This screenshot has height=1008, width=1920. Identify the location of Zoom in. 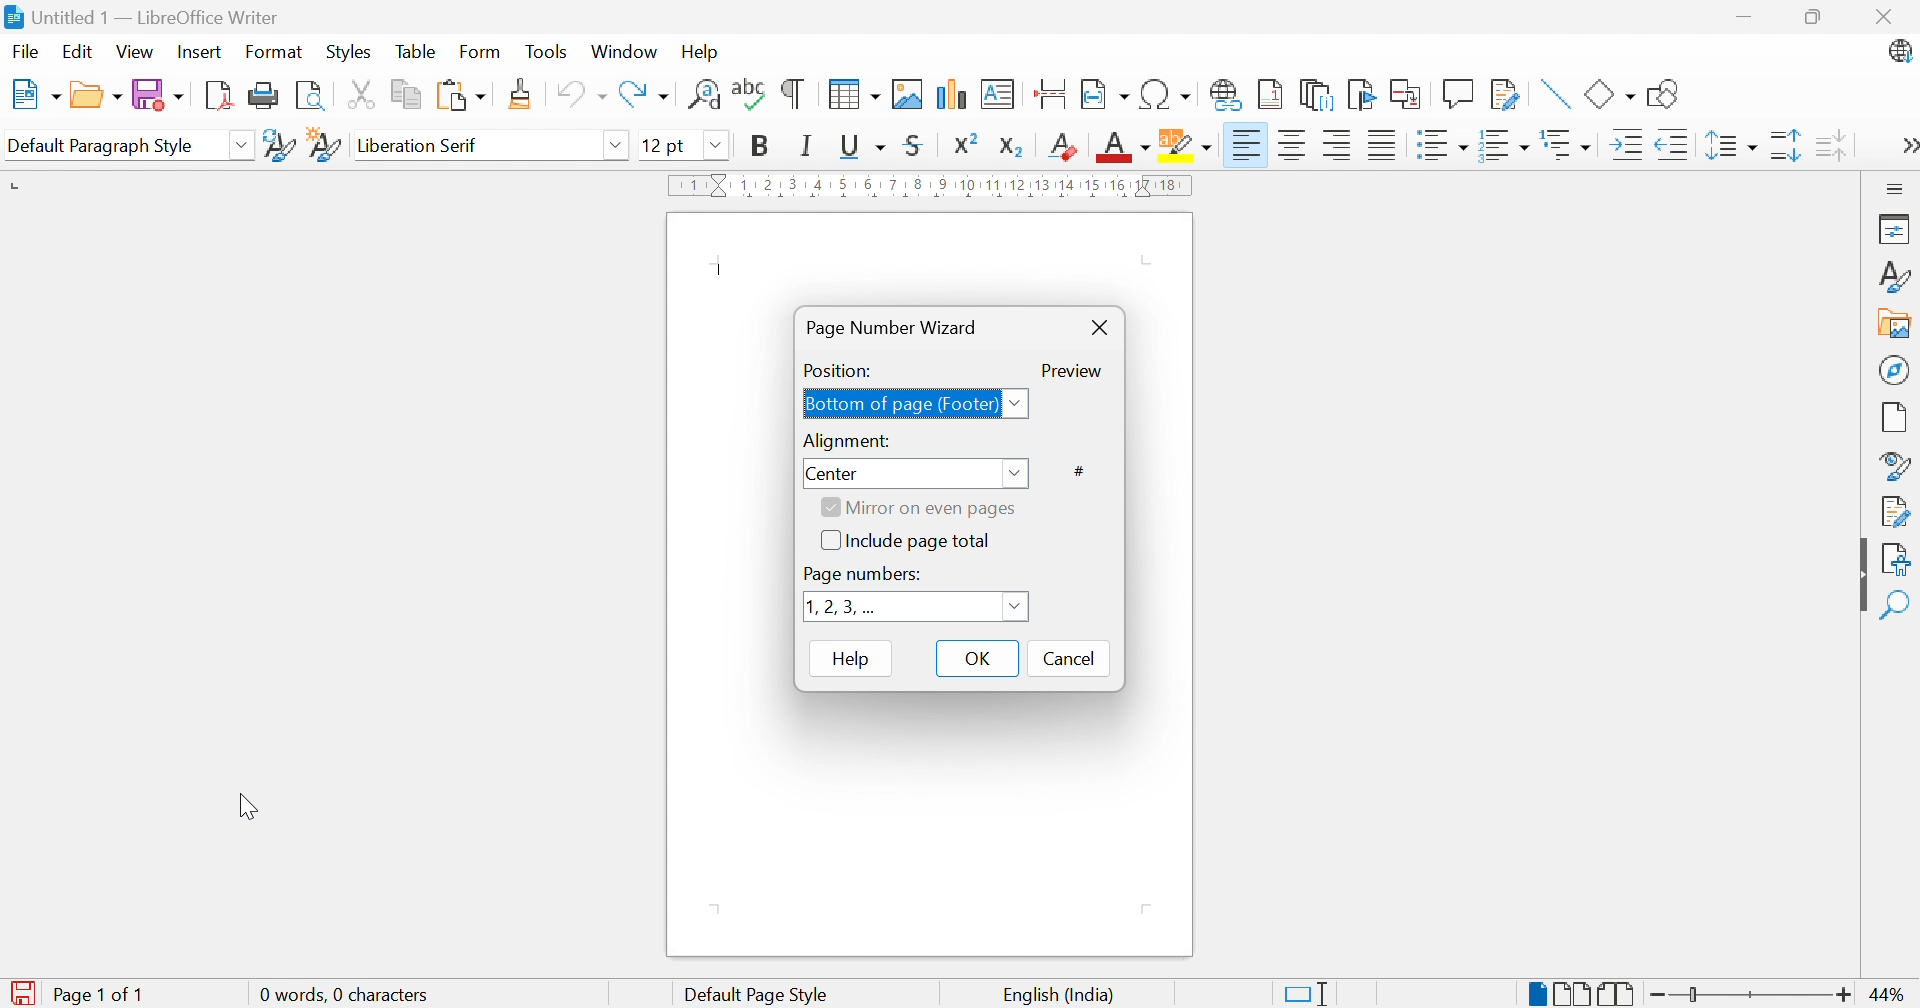
(1842, 996).